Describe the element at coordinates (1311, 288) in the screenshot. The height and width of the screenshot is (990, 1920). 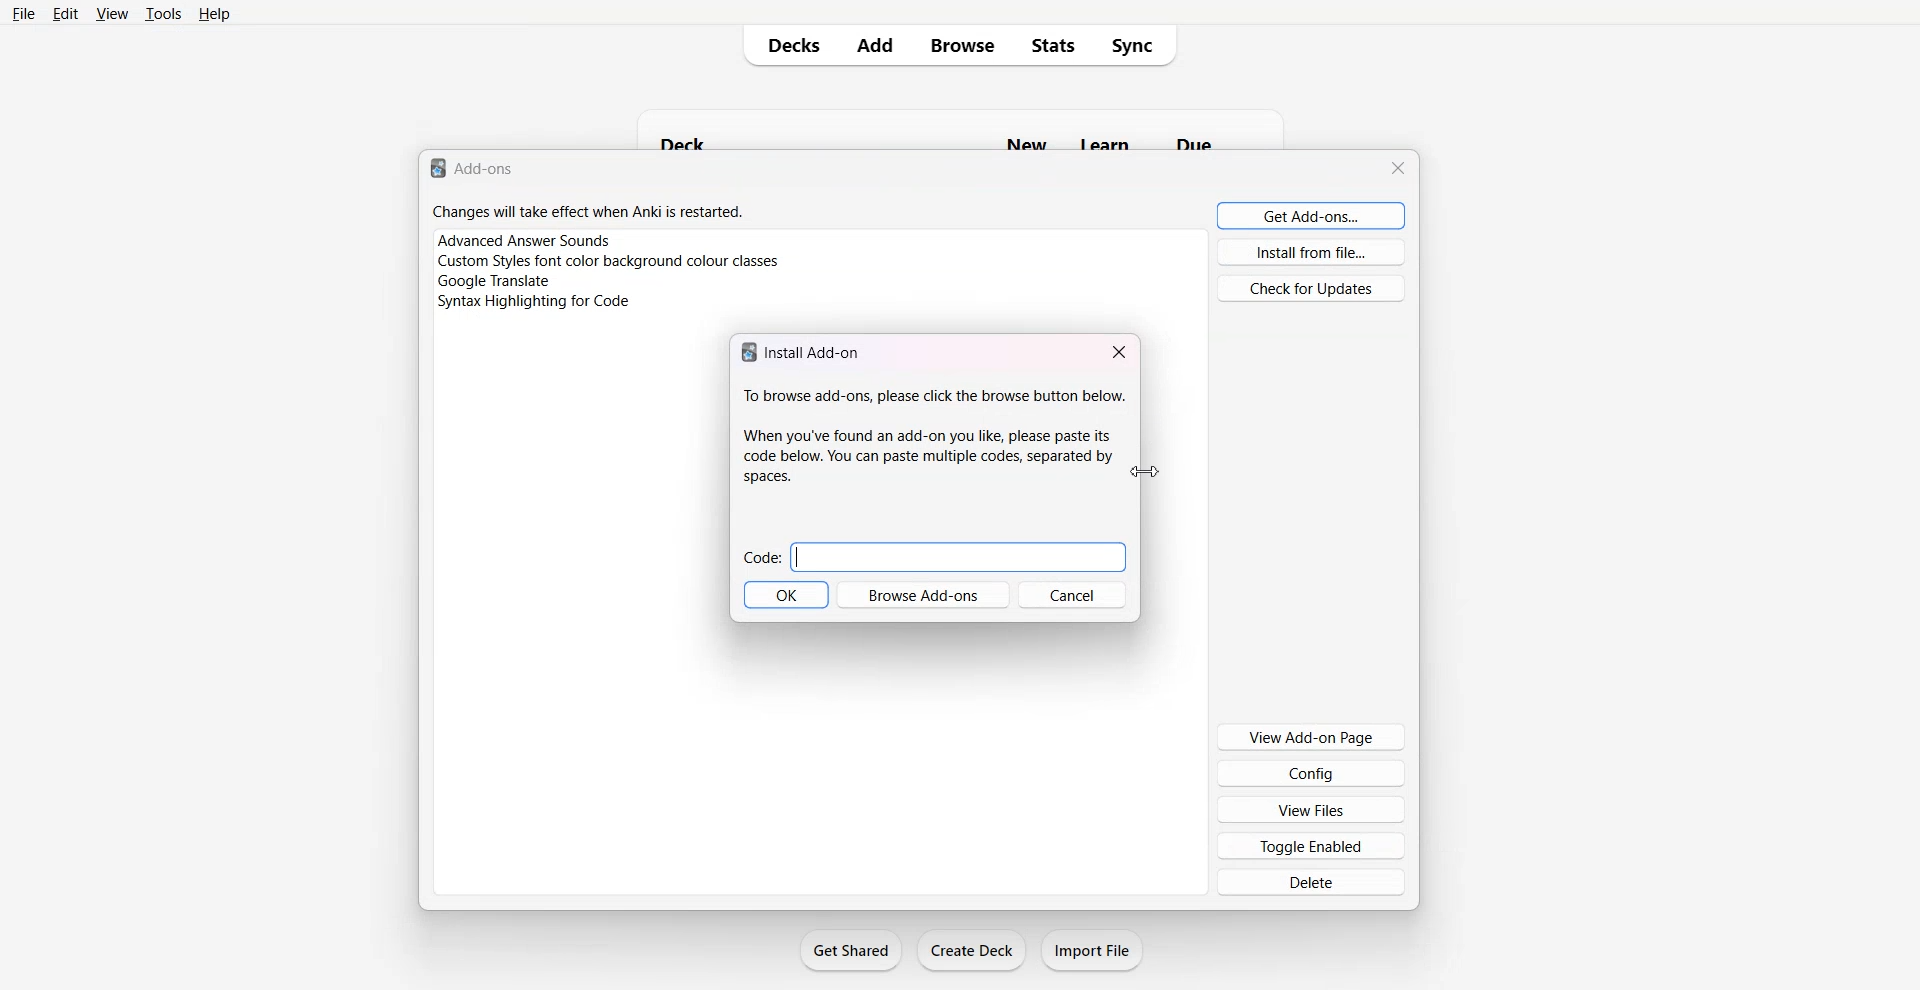
I see `Check for Updates` at that location.